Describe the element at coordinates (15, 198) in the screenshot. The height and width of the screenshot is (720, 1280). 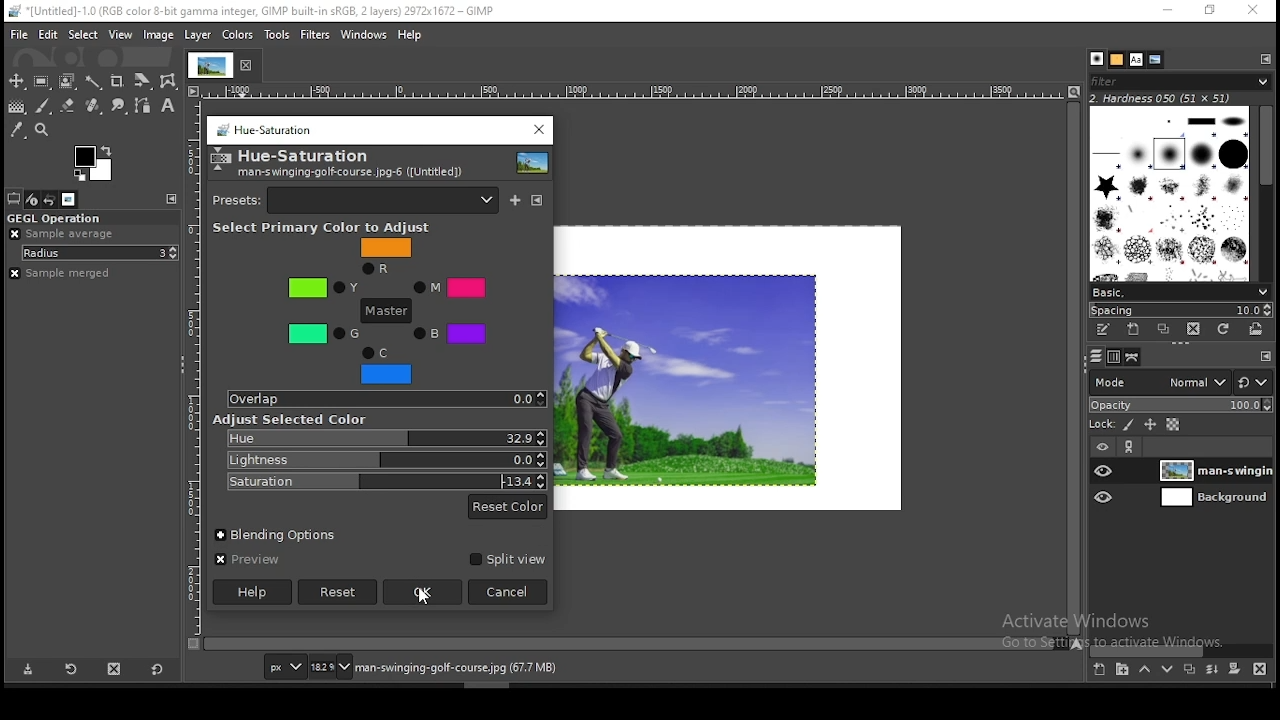
I see `tool options` at that location.